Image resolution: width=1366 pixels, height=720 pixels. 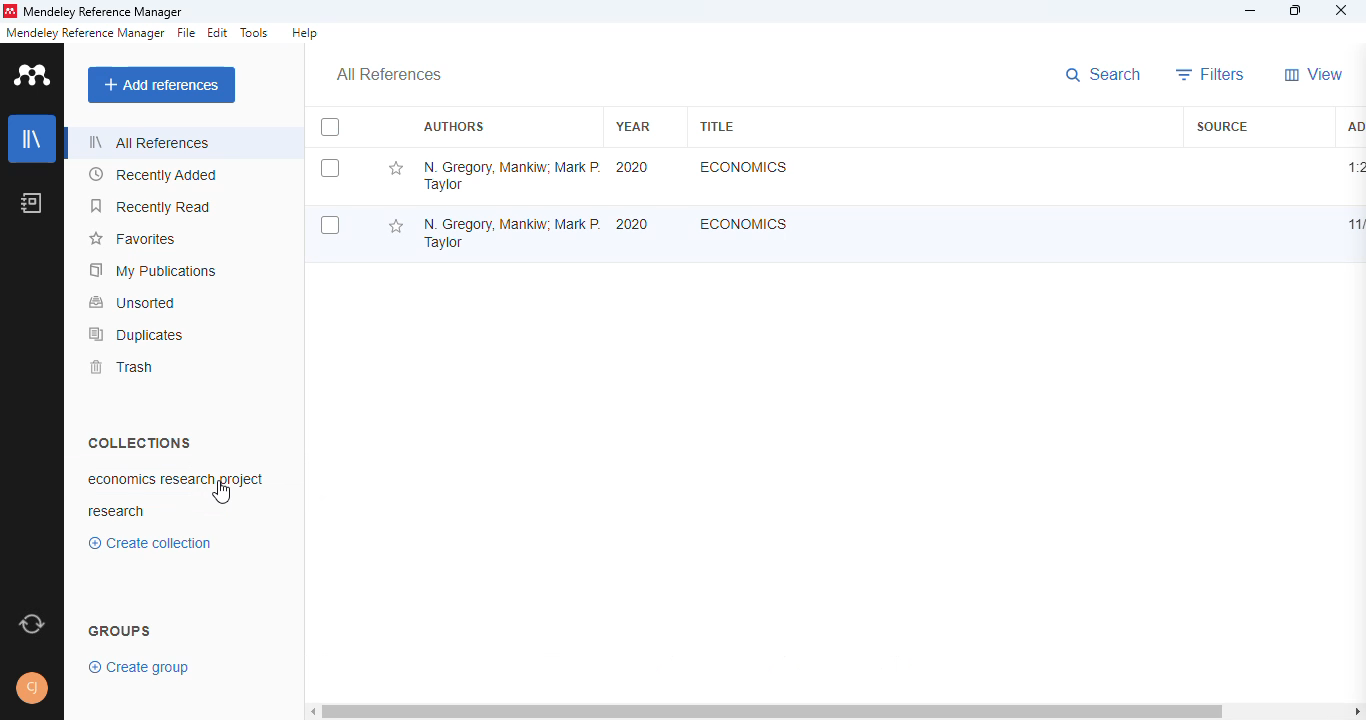 What do you see at coordinates (133, 302) in the screenshot?
I see `unsorted` at bounding box center [133, 302].